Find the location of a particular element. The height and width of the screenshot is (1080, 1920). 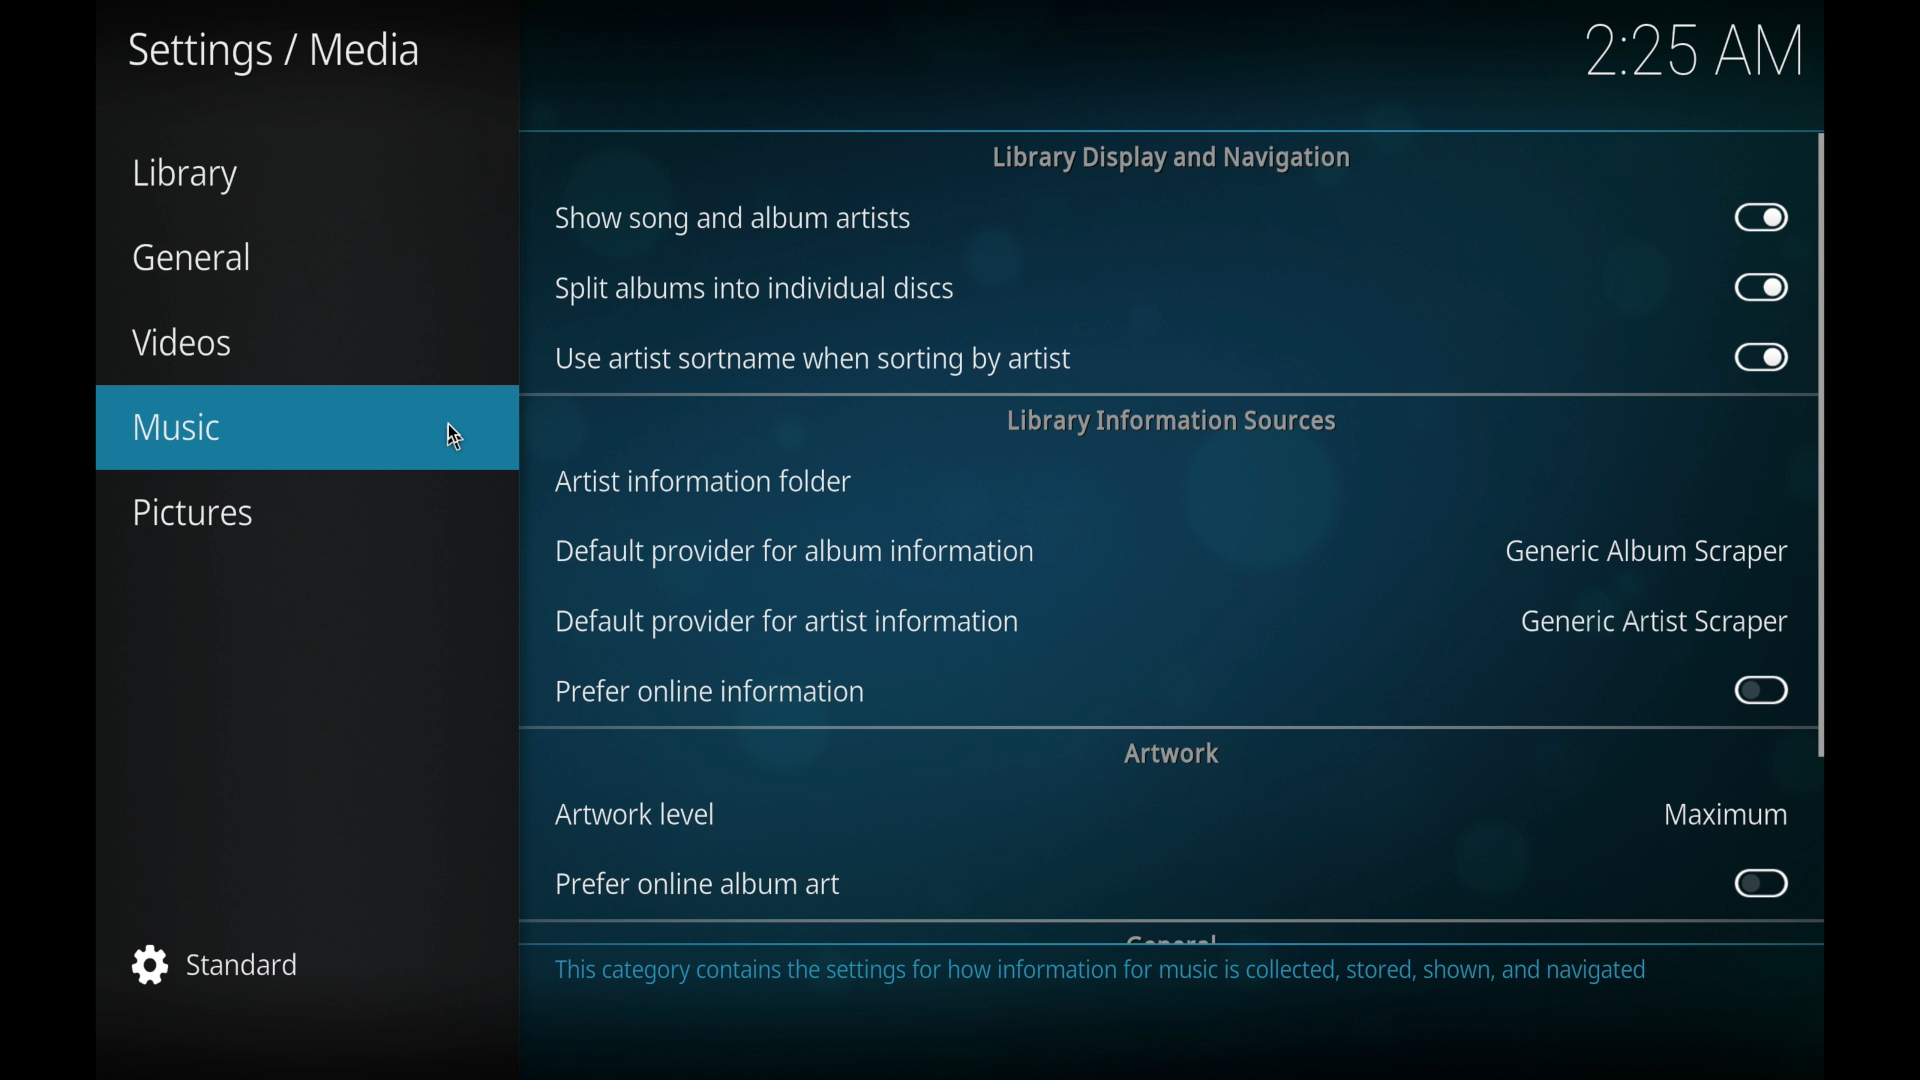

videos is located at coordinates (184, 341).